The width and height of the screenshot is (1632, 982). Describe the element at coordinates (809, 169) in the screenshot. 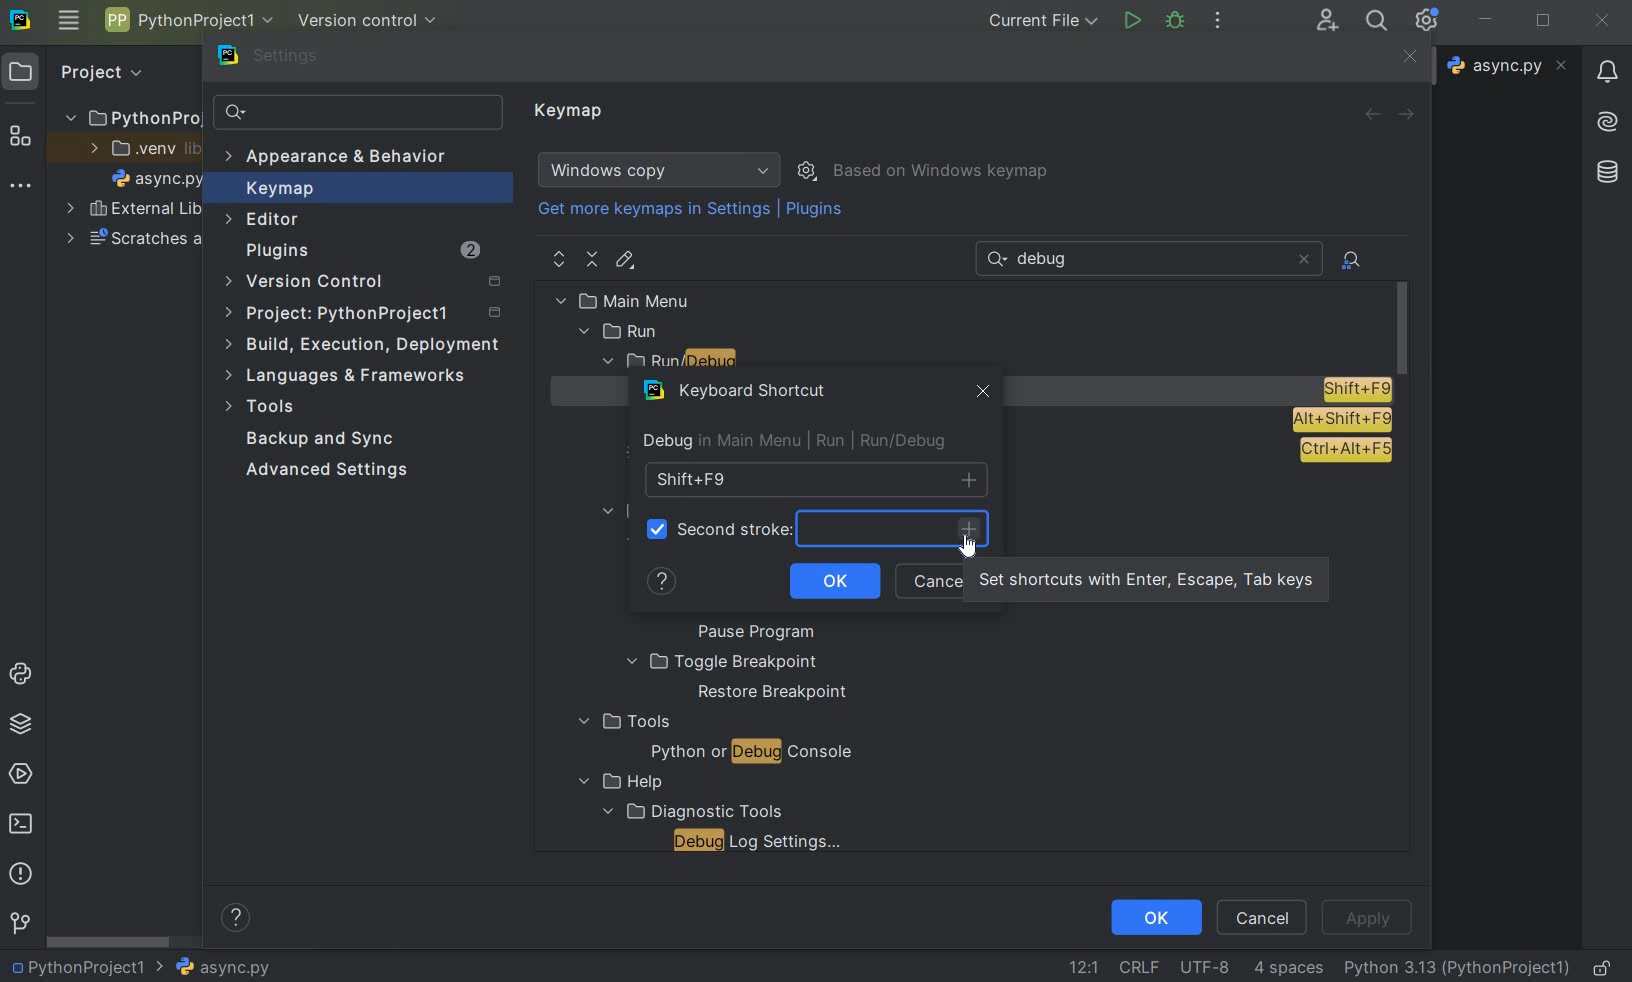

I see `show scheme actions` at that location.